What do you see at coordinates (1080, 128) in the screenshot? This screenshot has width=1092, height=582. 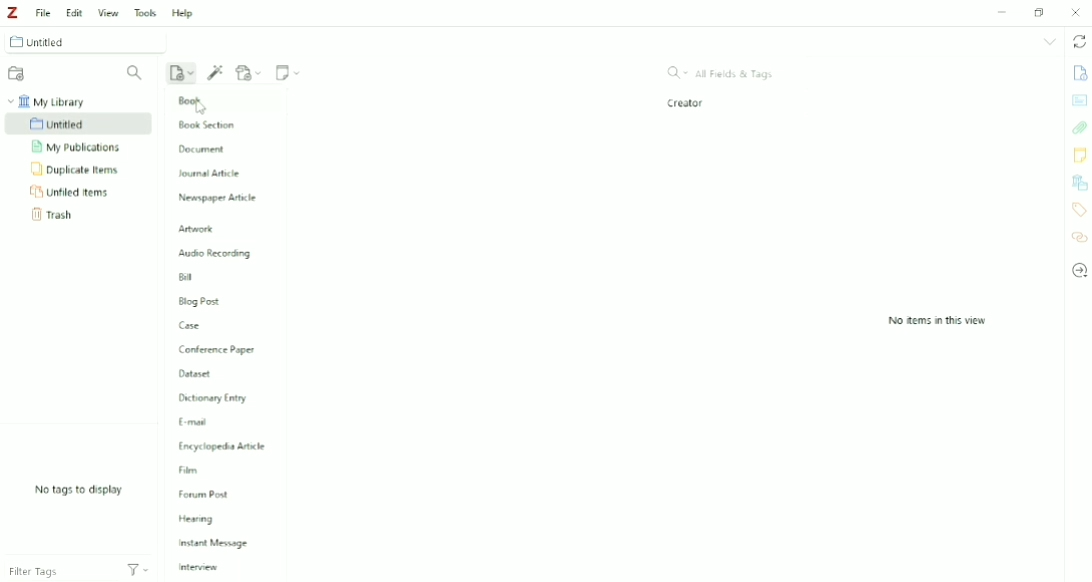 I see `Attachments` at bounding box center [1080, 128].